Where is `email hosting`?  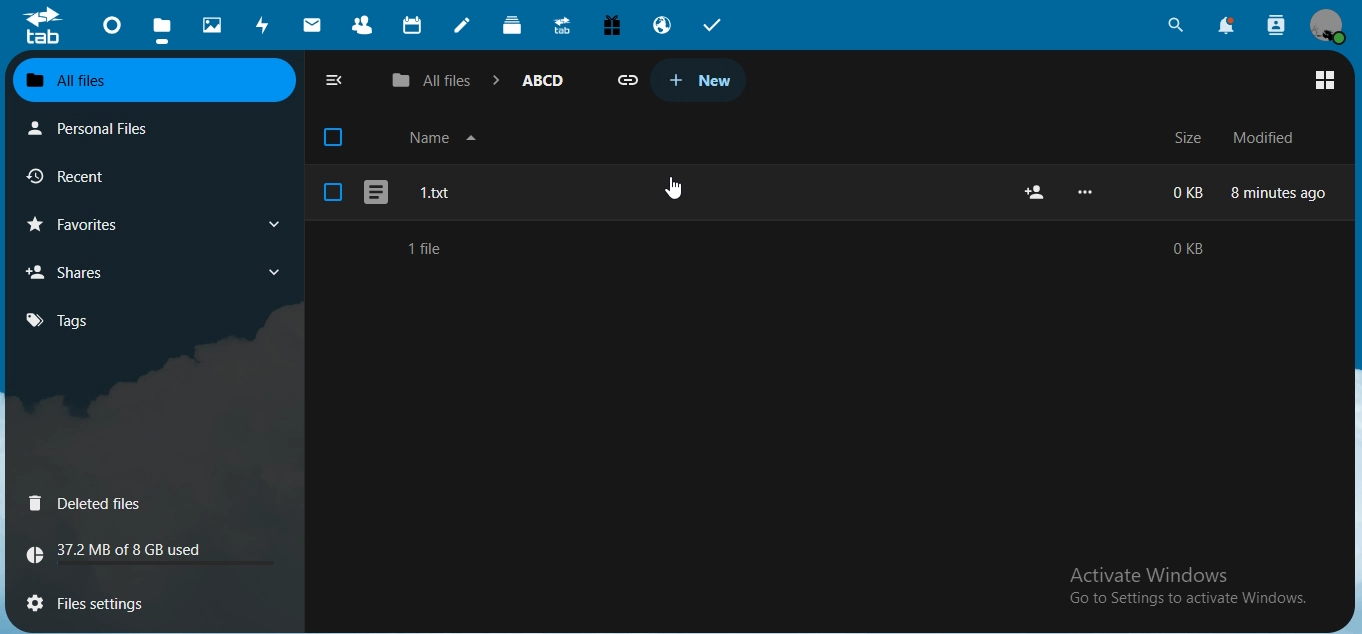
email hosting is located at coordinates (664, 27).